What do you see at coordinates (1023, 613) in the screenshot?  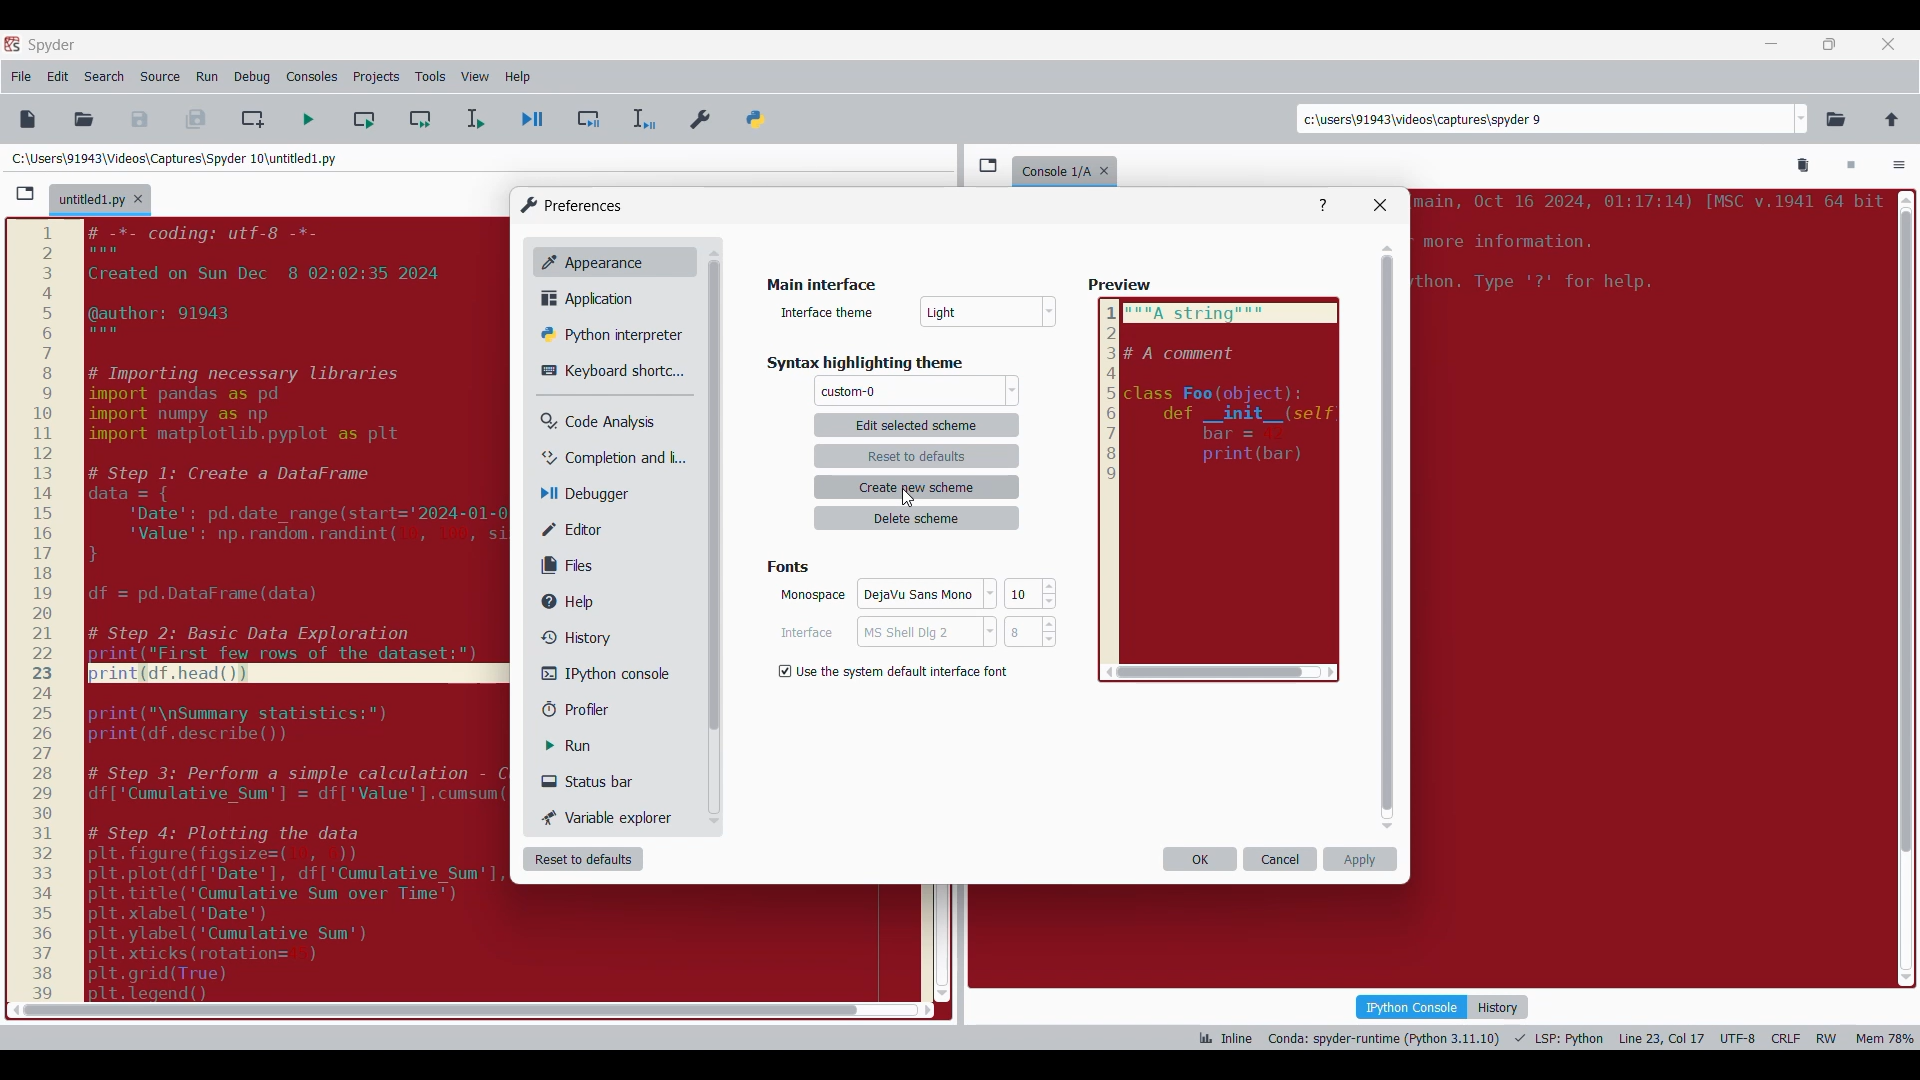 I see `Input font size` at bounding box center [1023, 613].